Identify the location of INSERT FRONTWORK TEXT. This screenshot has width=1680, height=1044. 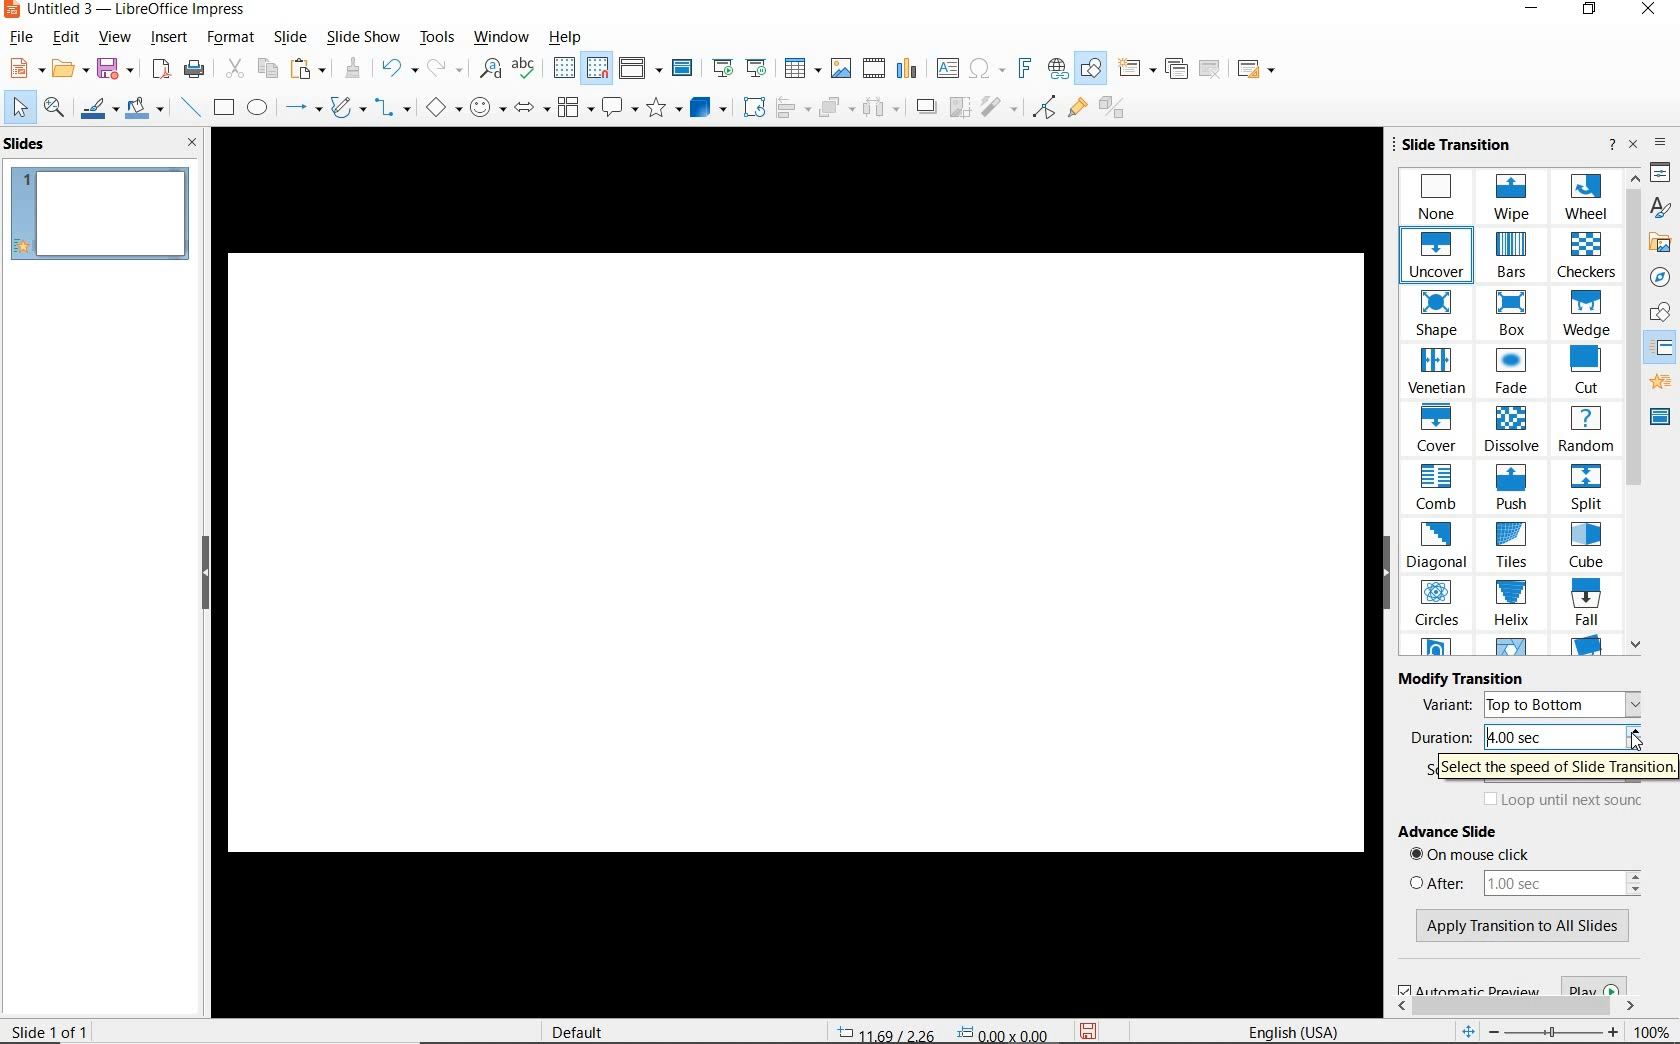
(1023, 69).